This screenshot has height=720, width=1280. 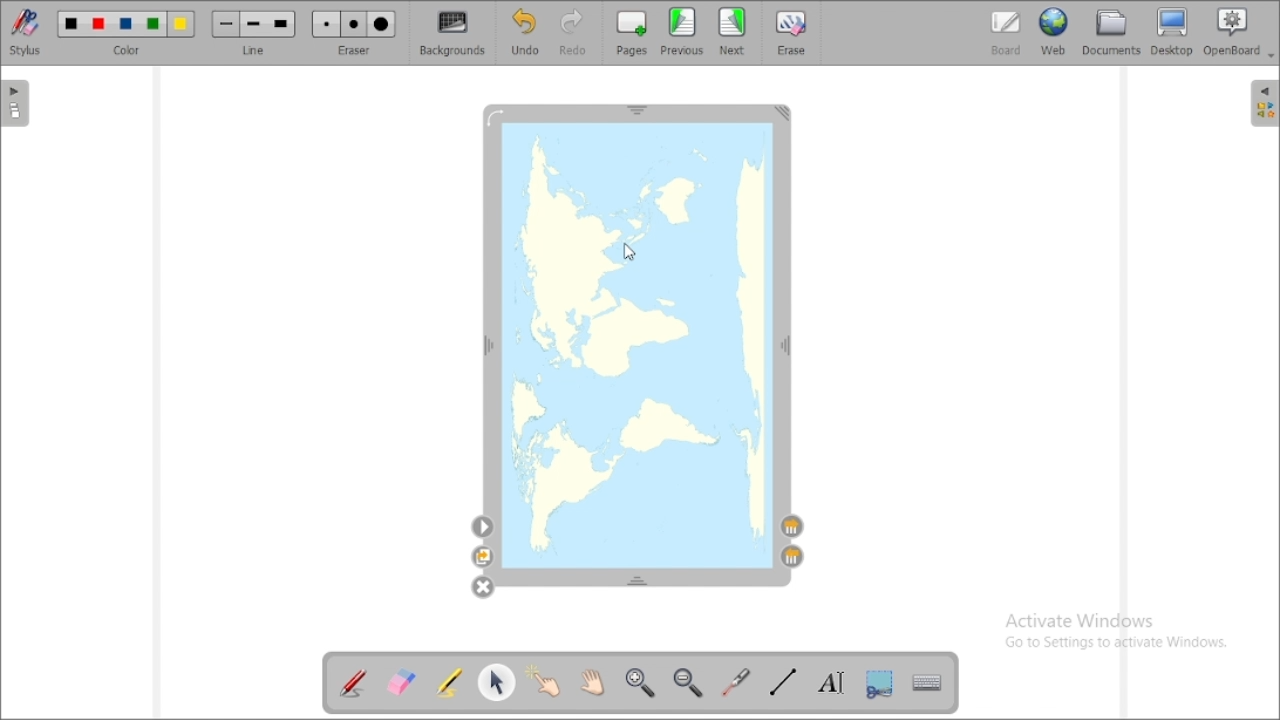 I want to click on erase annotation, so click(x=400, y=683).